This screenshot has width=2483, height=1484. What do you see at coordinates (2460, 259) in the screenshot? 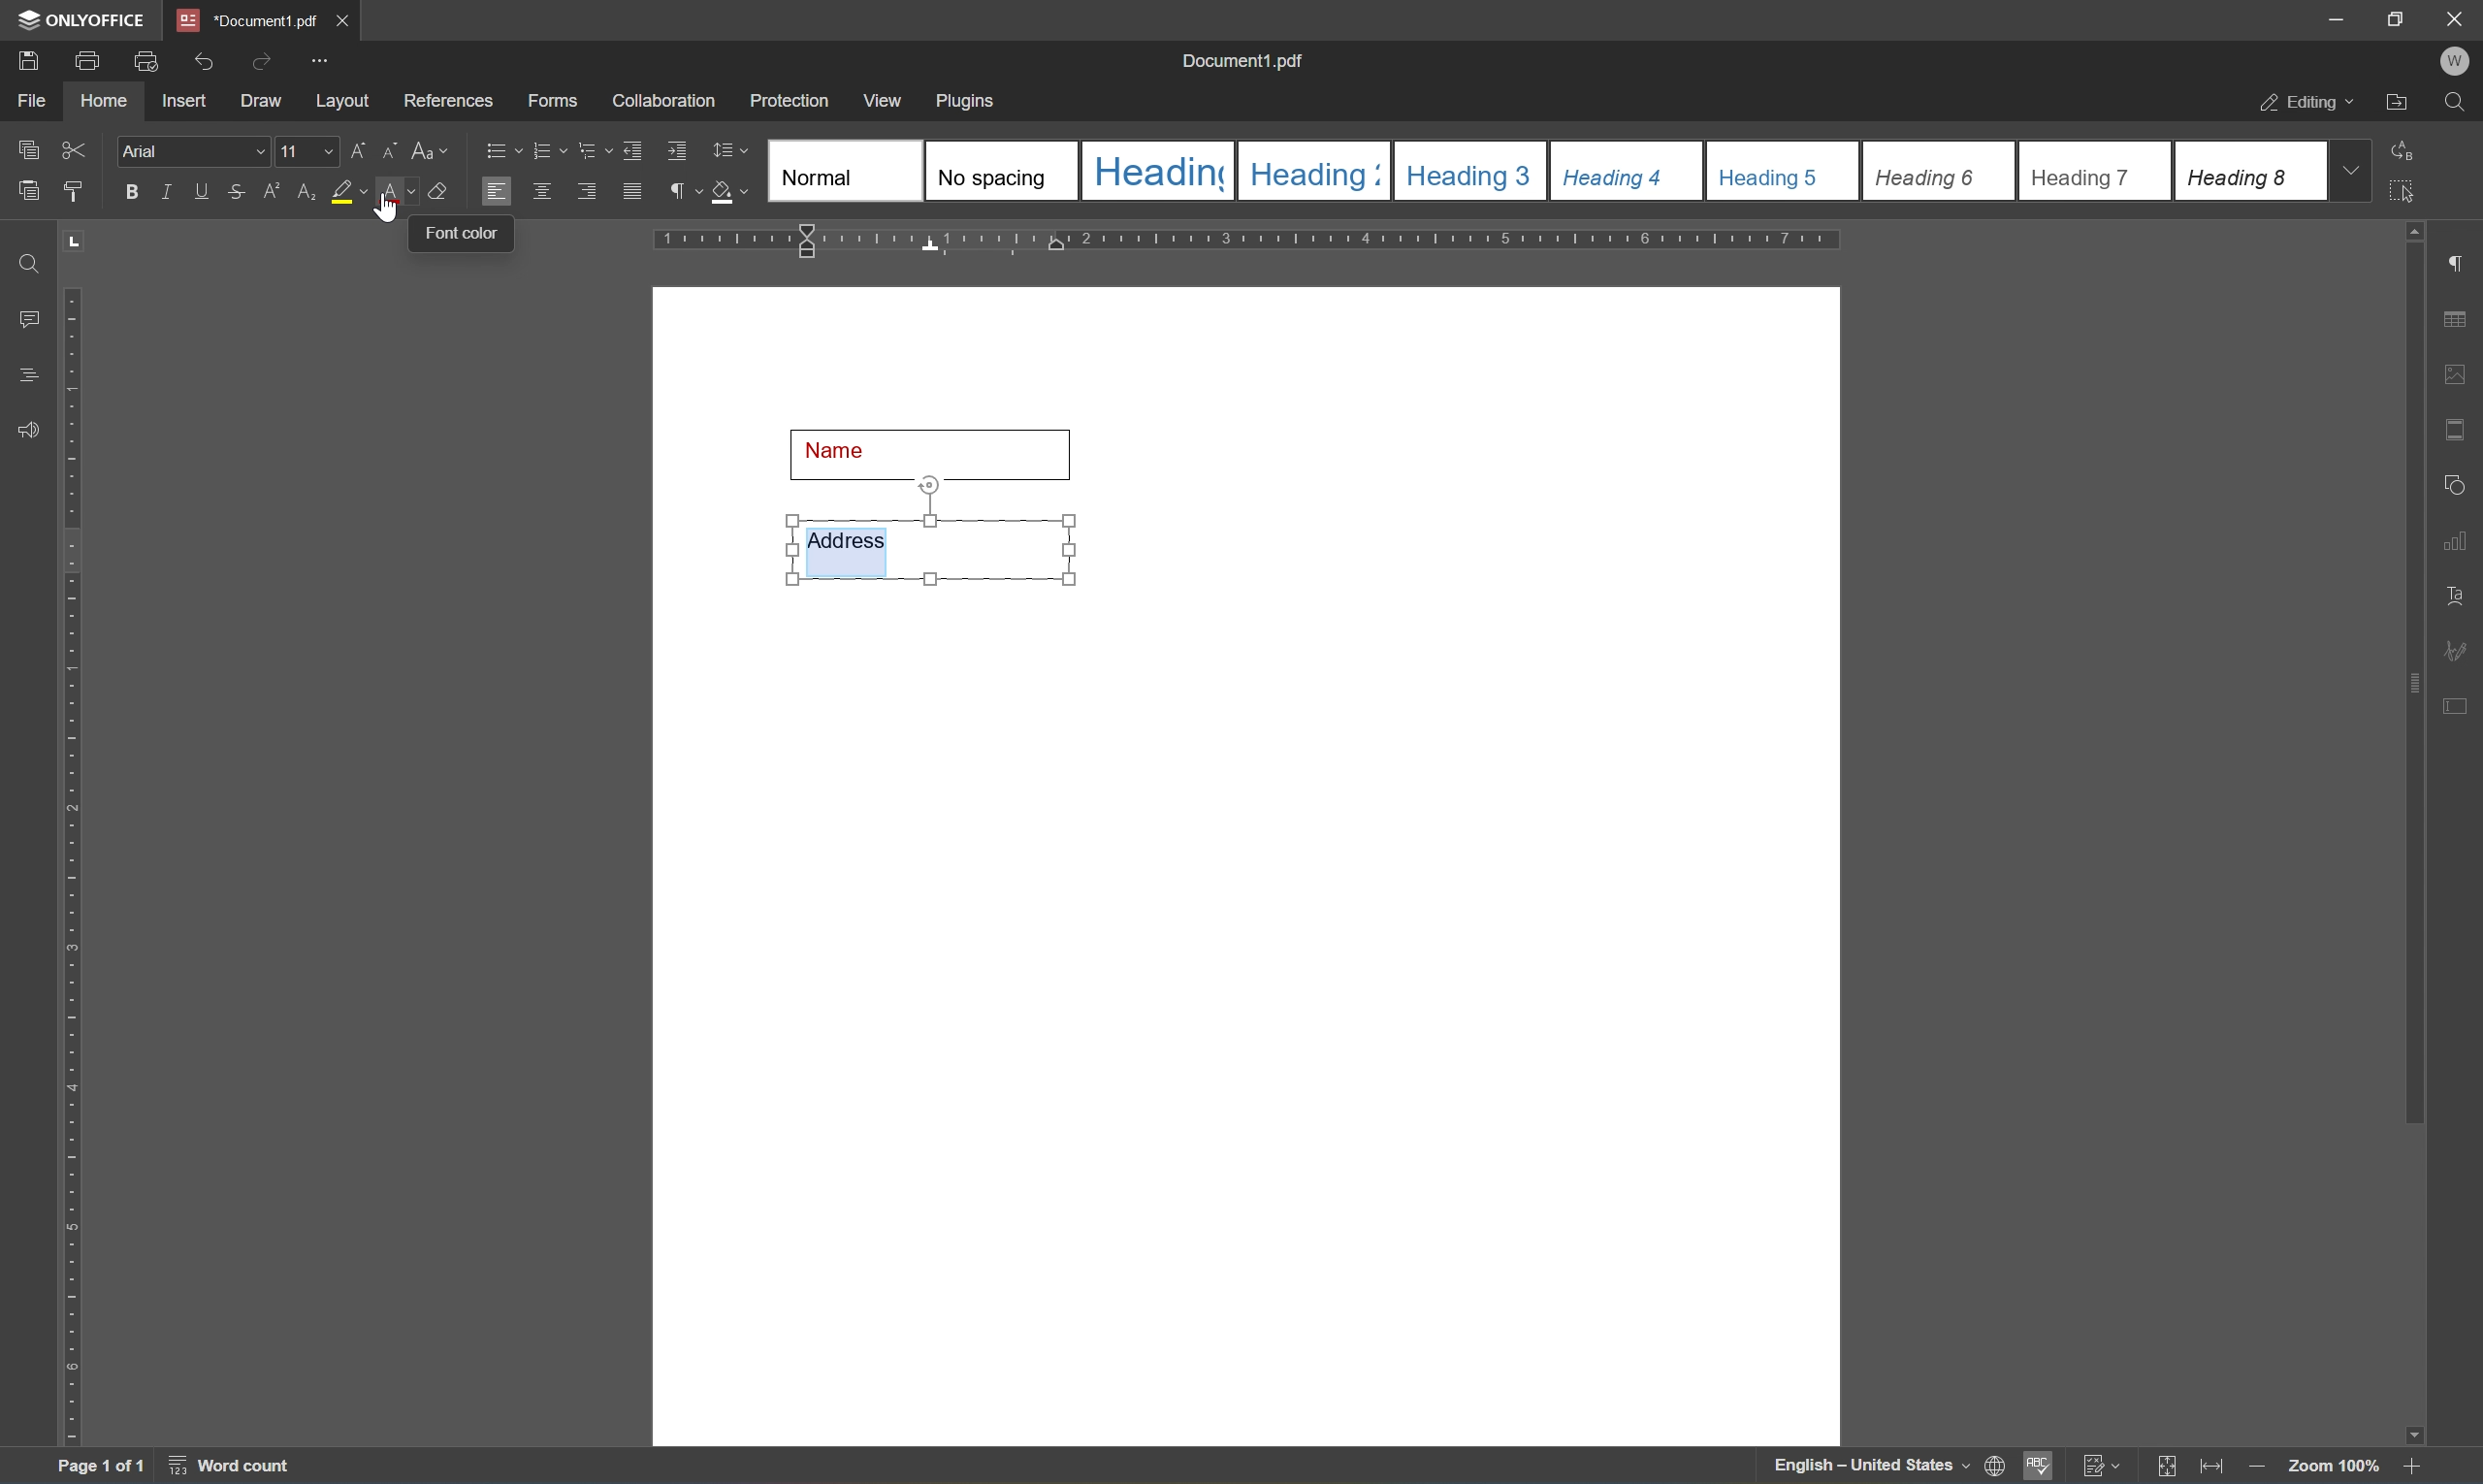
I see `paragraph settings` at bounding box center [2460, 259].